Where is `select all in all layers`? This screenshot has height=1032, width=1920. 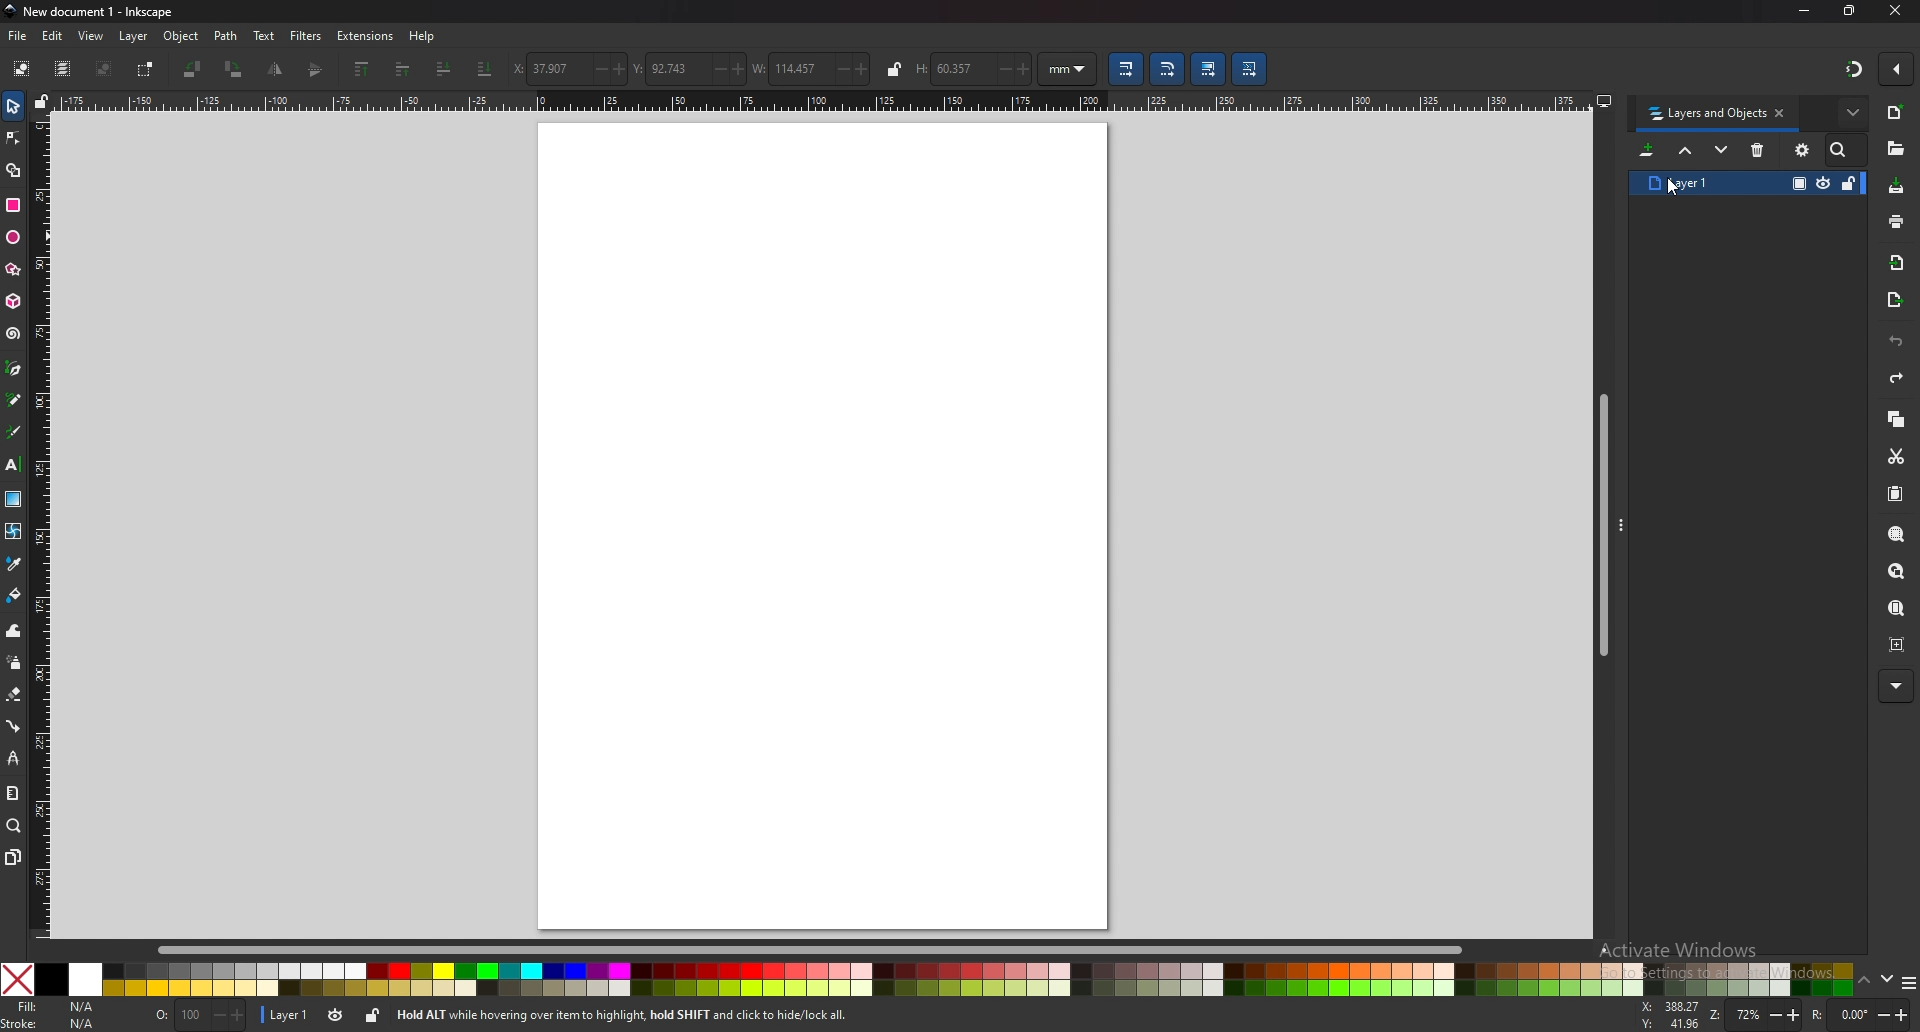 select all in all layers is located at coordinates (65, 69).